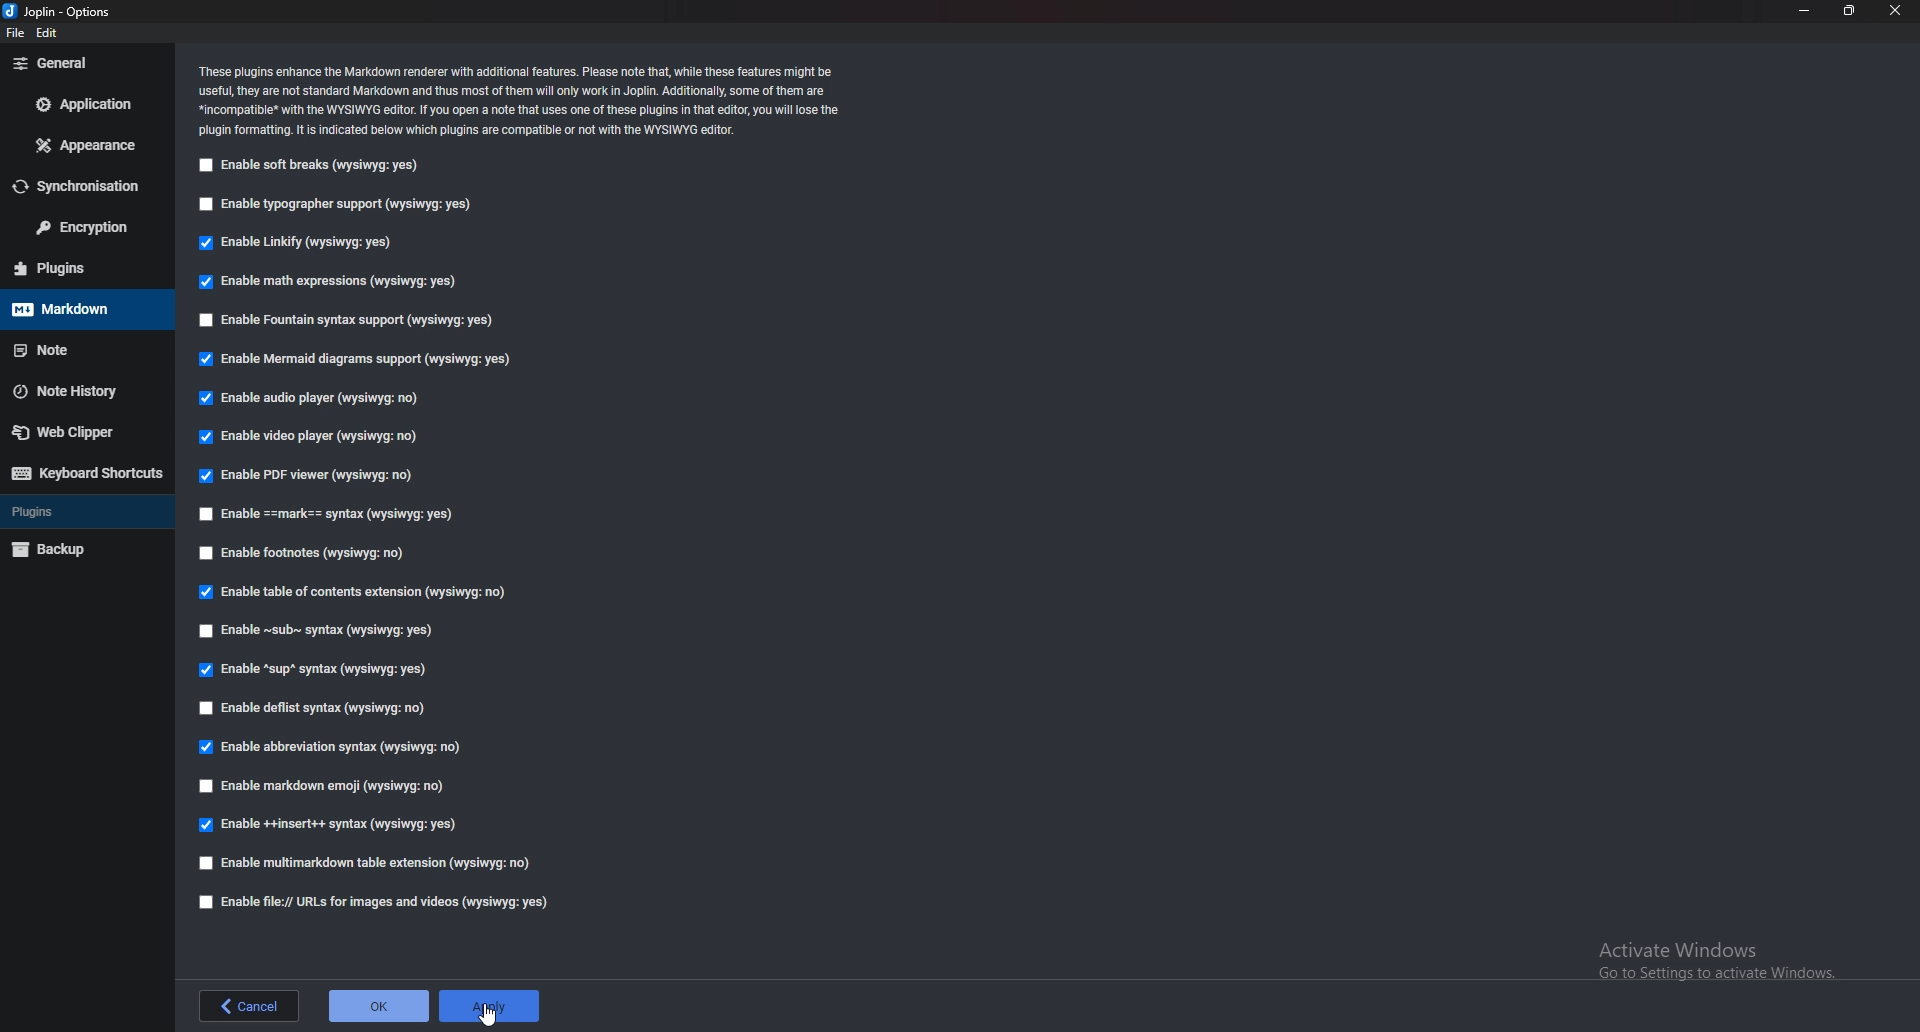  What do you see at coordinates (83, 227) in the screenshot?
I see `Encryption` at bounding box center [83, 227].